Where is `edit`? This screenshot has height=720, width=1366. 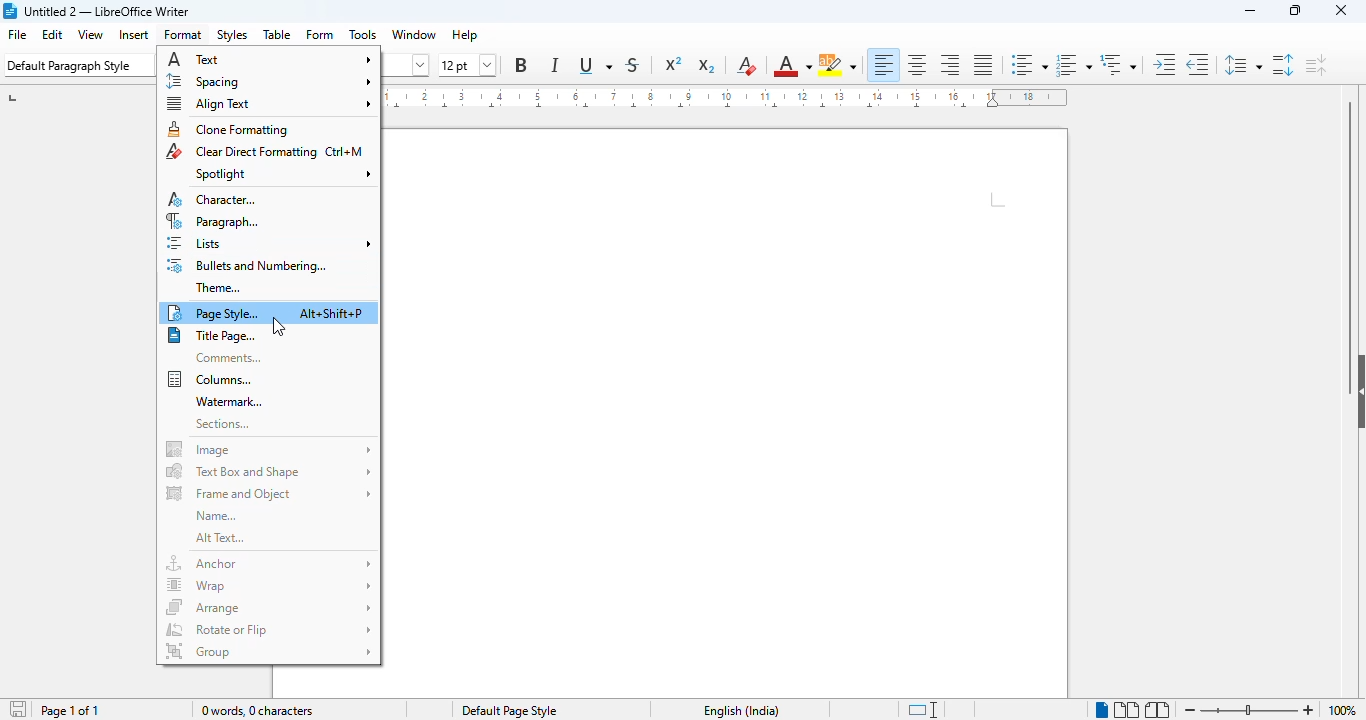
edit is located at coordinates (53, 34).